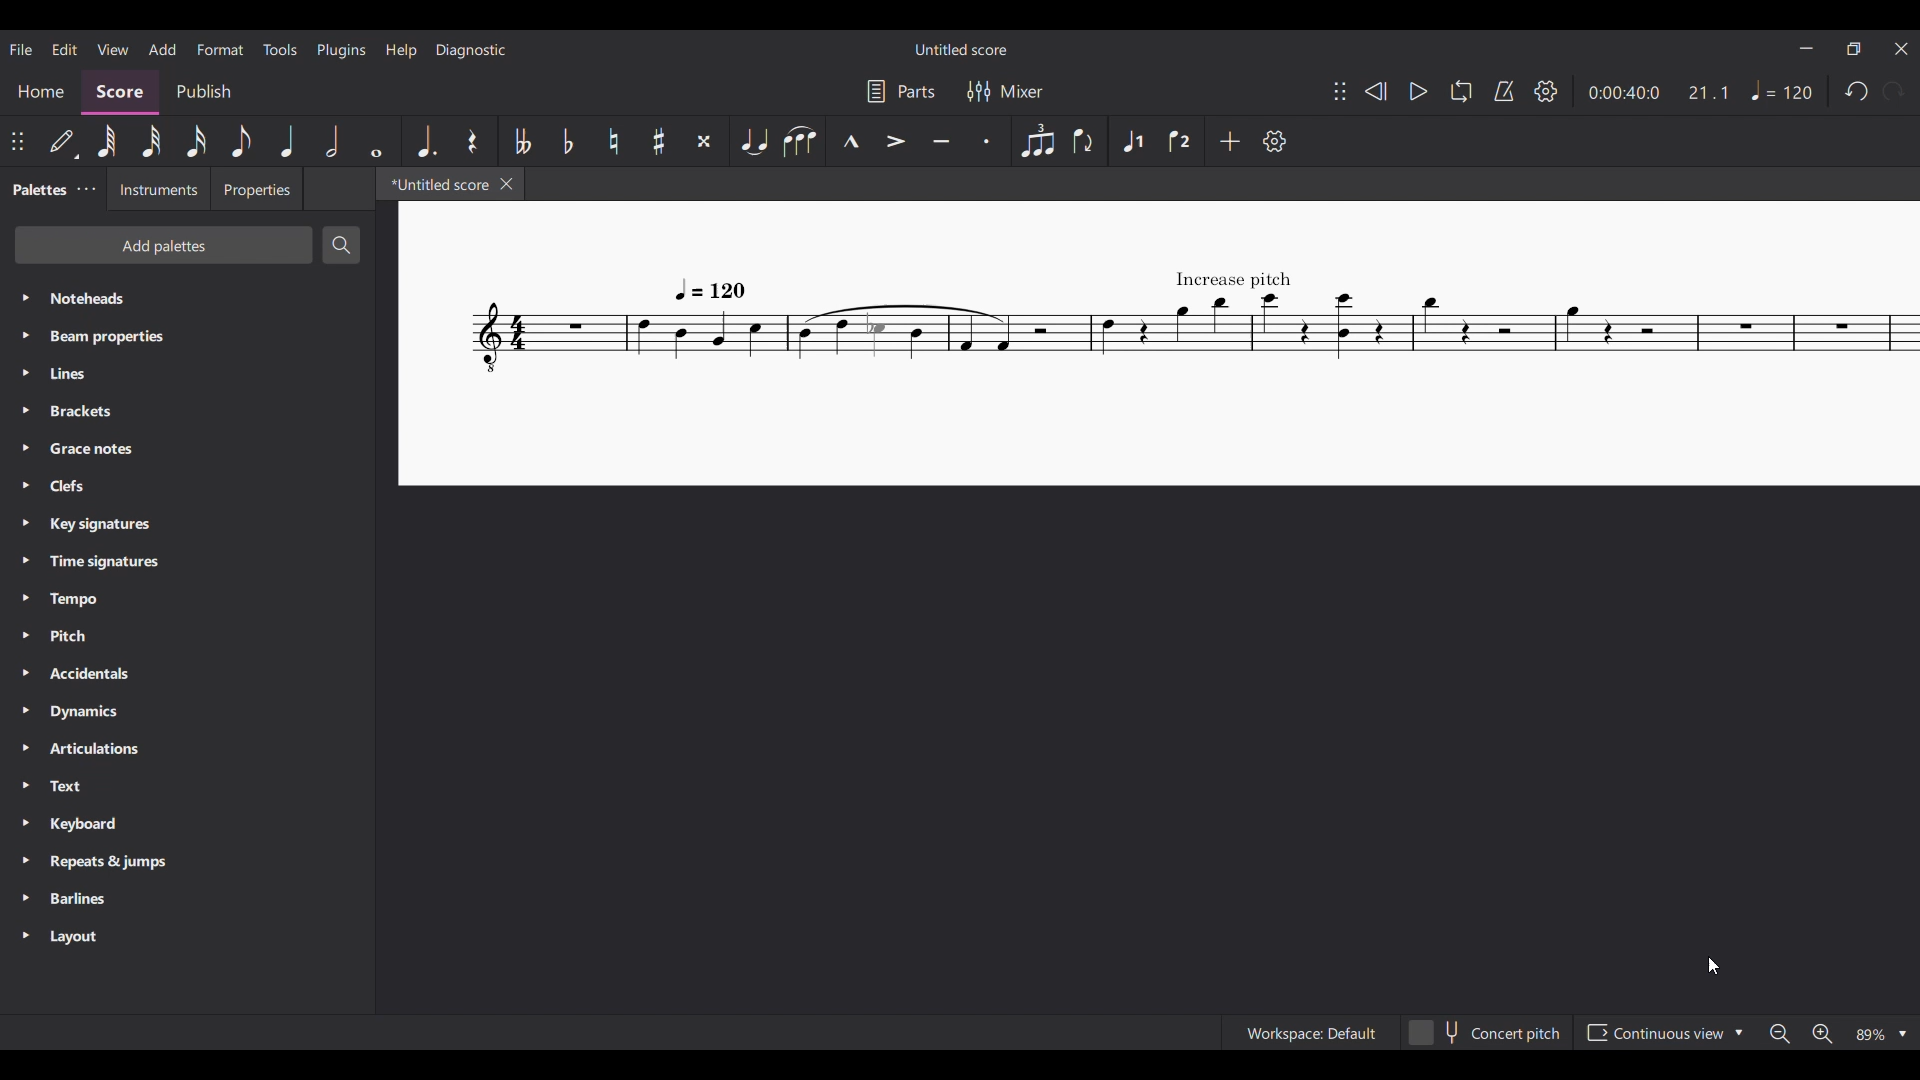 This screenshot has height=1080, width=1920. Describe the element at coordinates (422, 141) in the screenshot. I see `Augmentation dot` at that location.